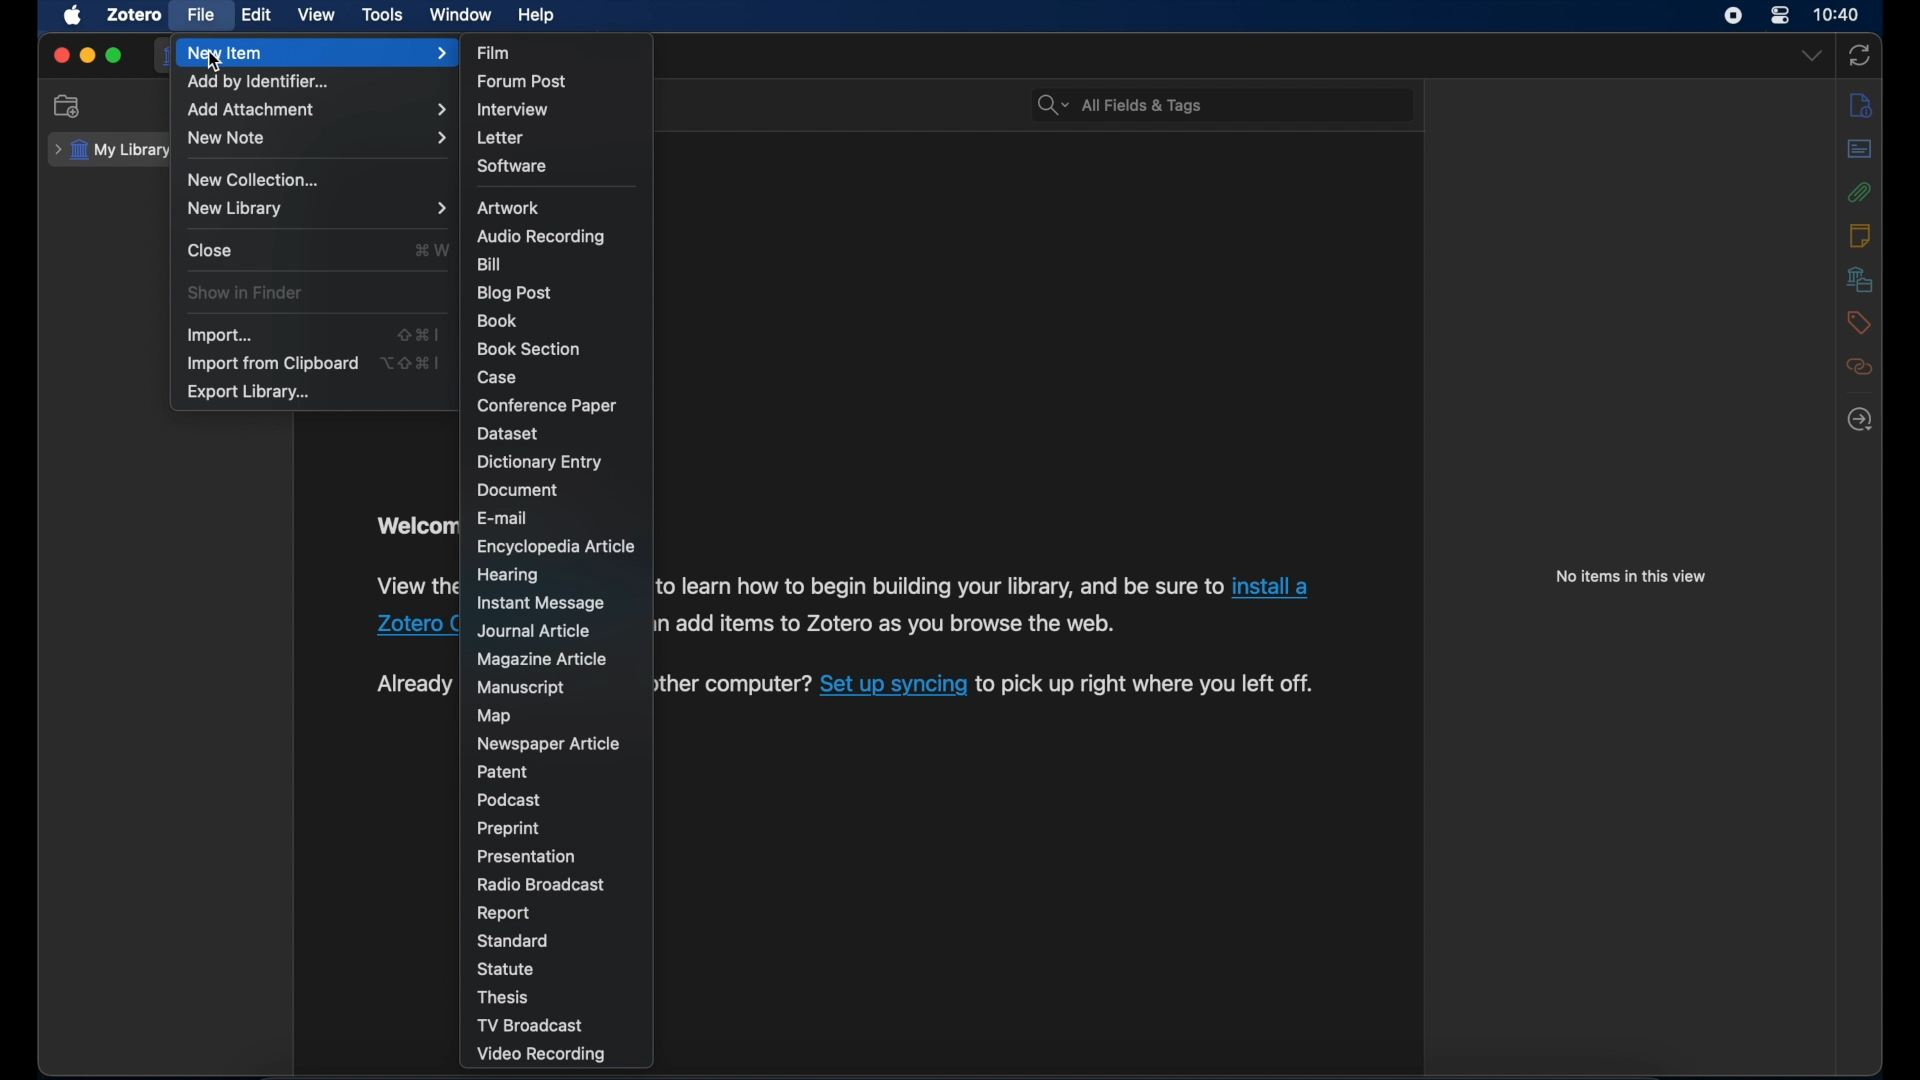 This screenshot has height=1080, width=1920. What do you see at coordinates (317, 54) in the screenshot?
I see `new item` at bounding box center [317, 54].